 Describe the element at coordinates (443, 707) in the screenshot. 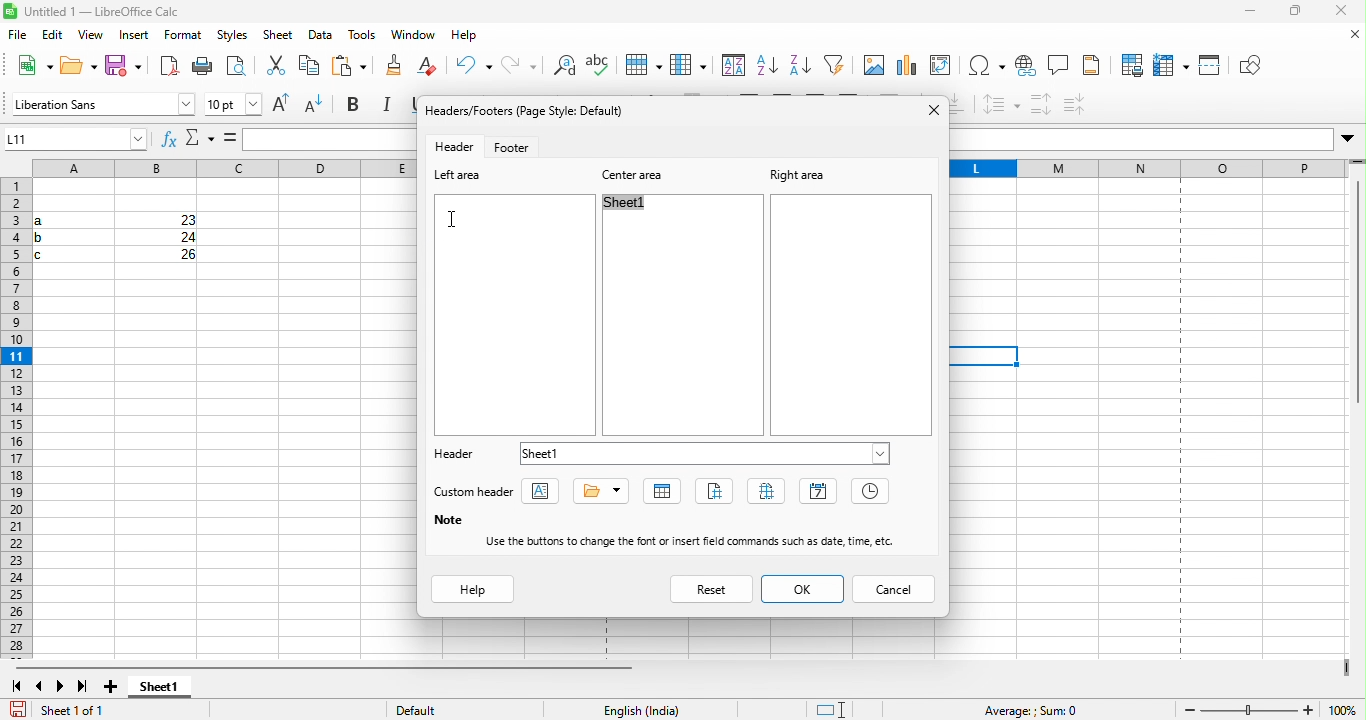

I see `default` at that location.